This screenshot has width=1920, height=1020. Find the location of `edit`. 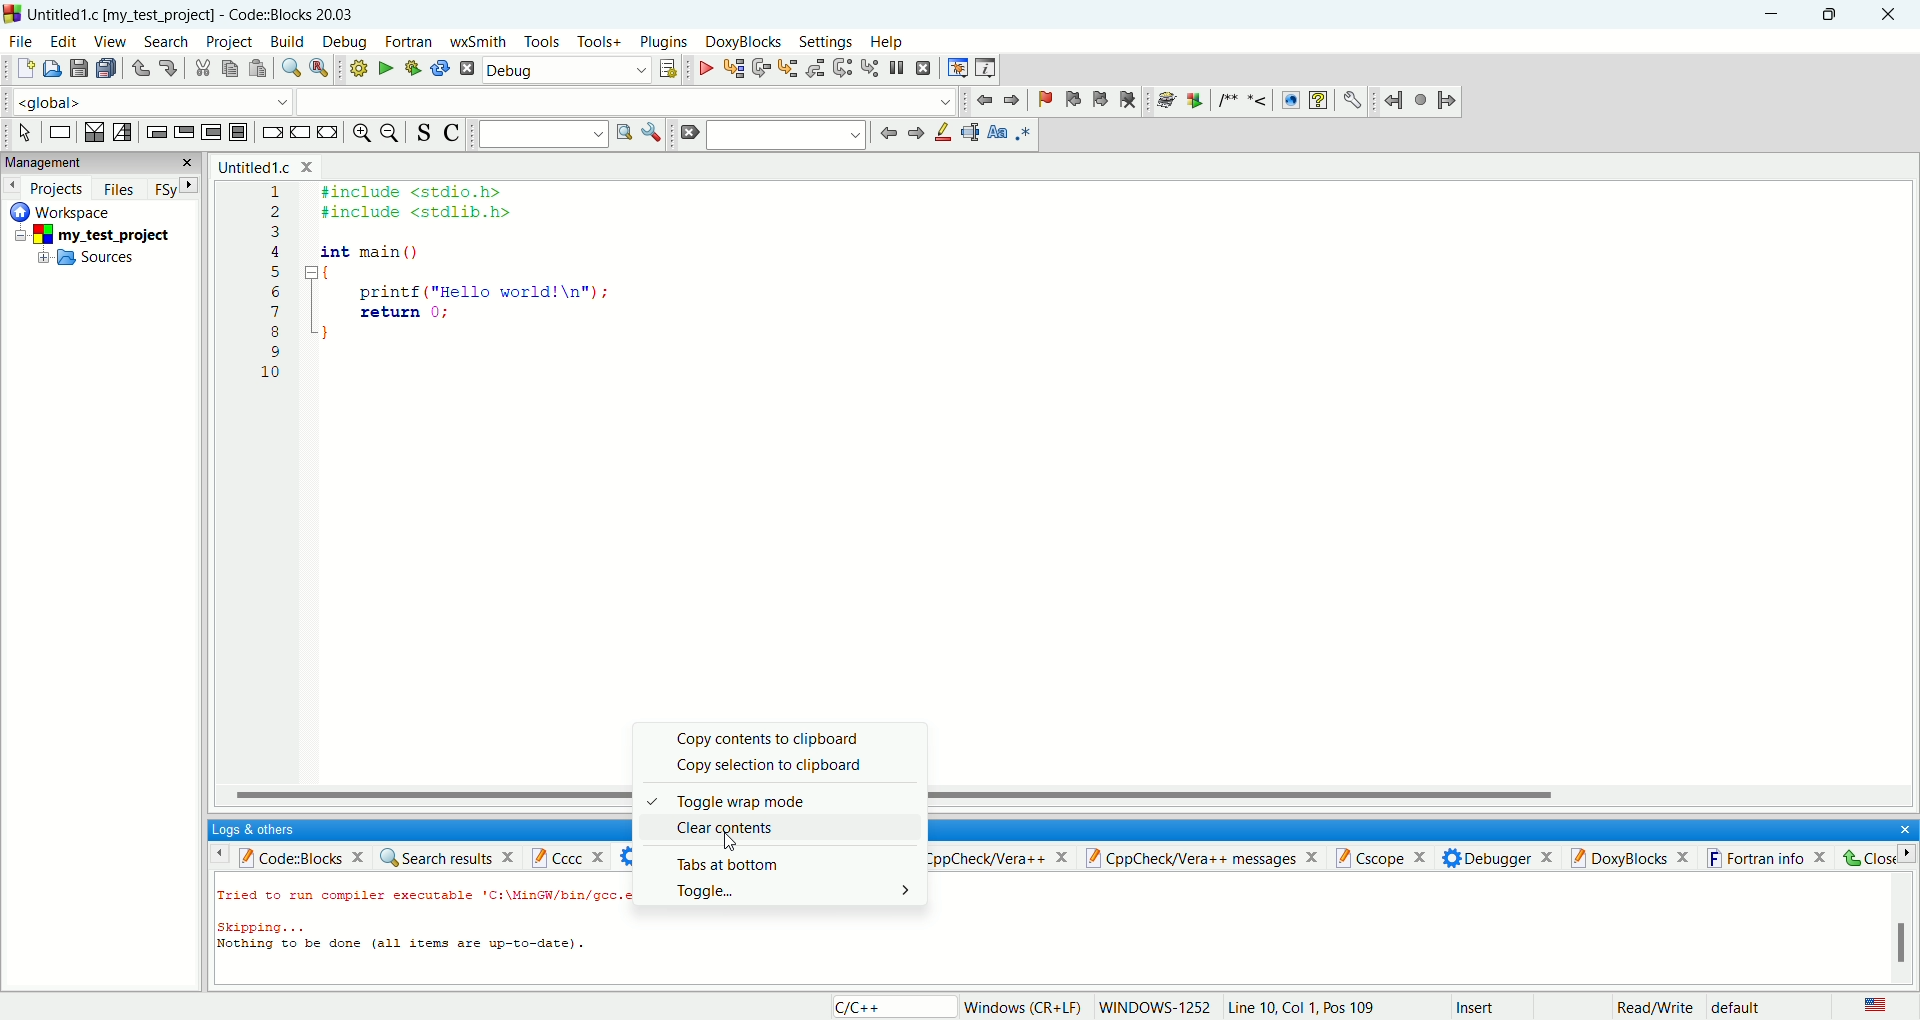

edit is located at coordinates (63, 41).